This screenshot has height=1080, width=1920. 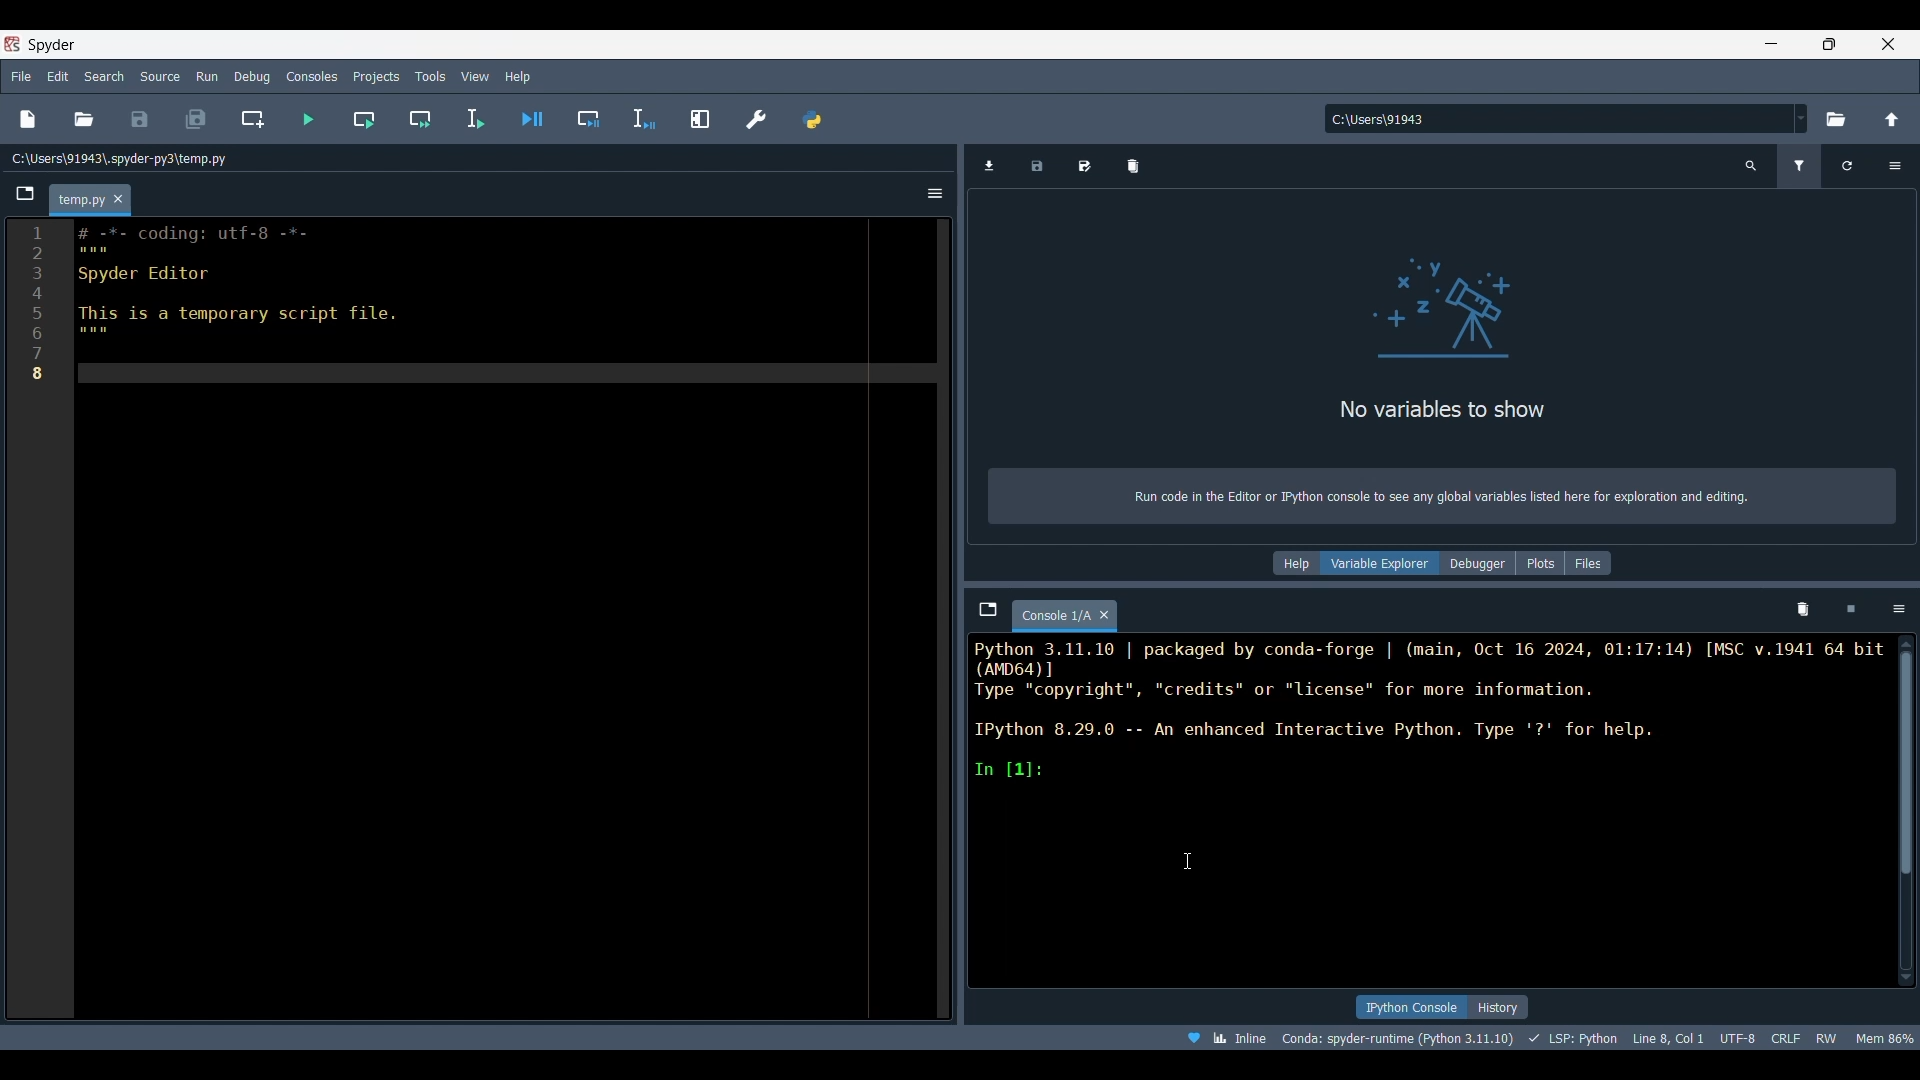 I want to click on Edit menu, so click(x=57, y=77).